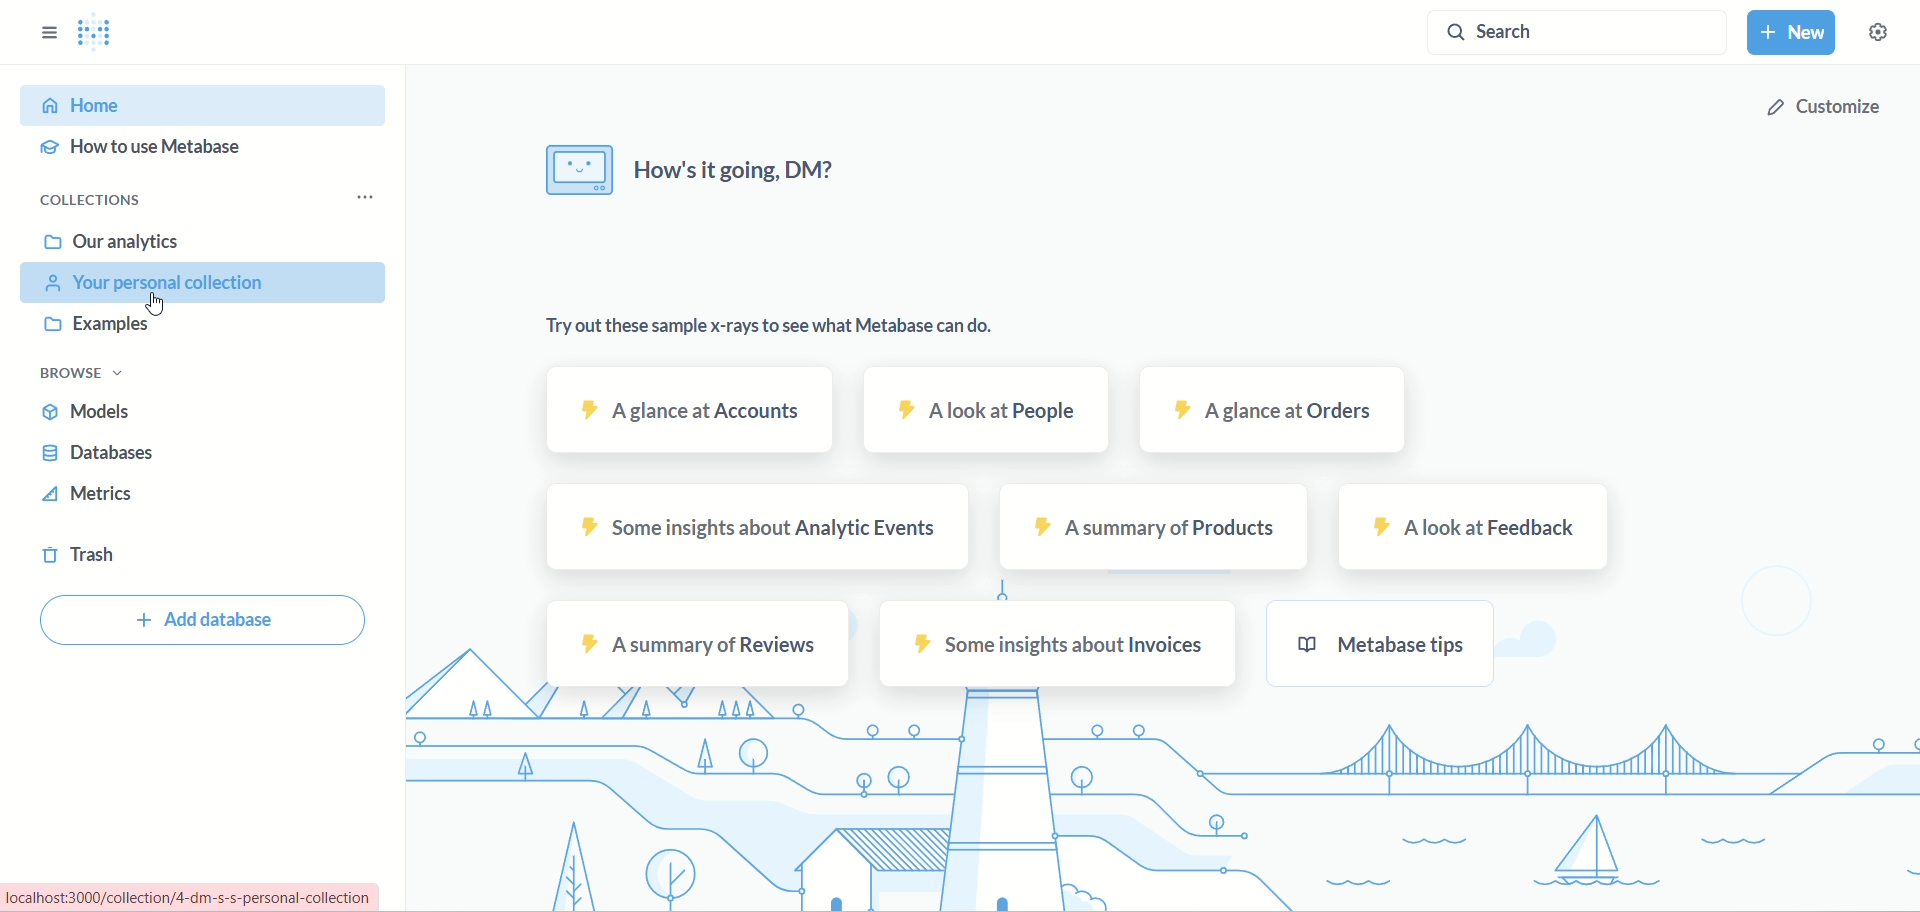 The width and height of the screenshot is (1920, 912). Describe the element at coordinates (374, 197) in the screenshot. I see `collection menu ` at that location.